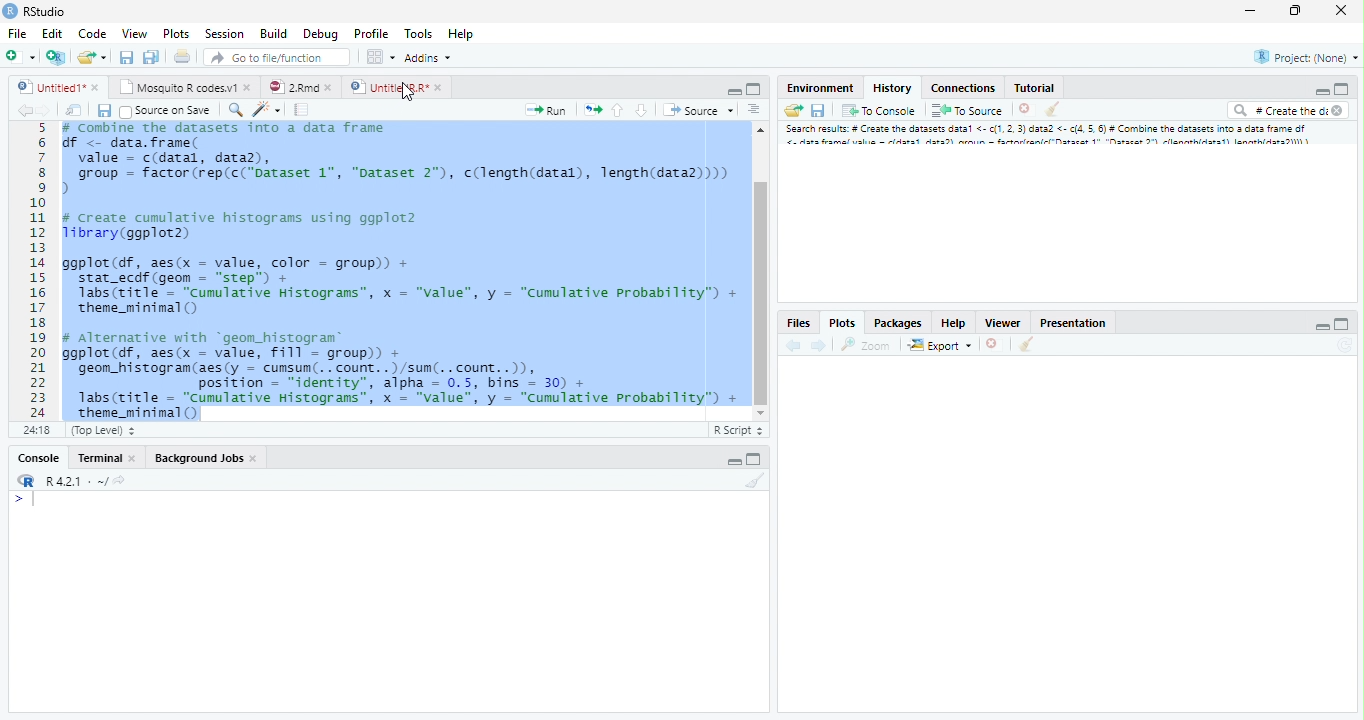 The image size is (1364, 720). Describe the element at coordinates (1052, 137) in the screenshot. I see `Search result # create dataset data..` at that location.